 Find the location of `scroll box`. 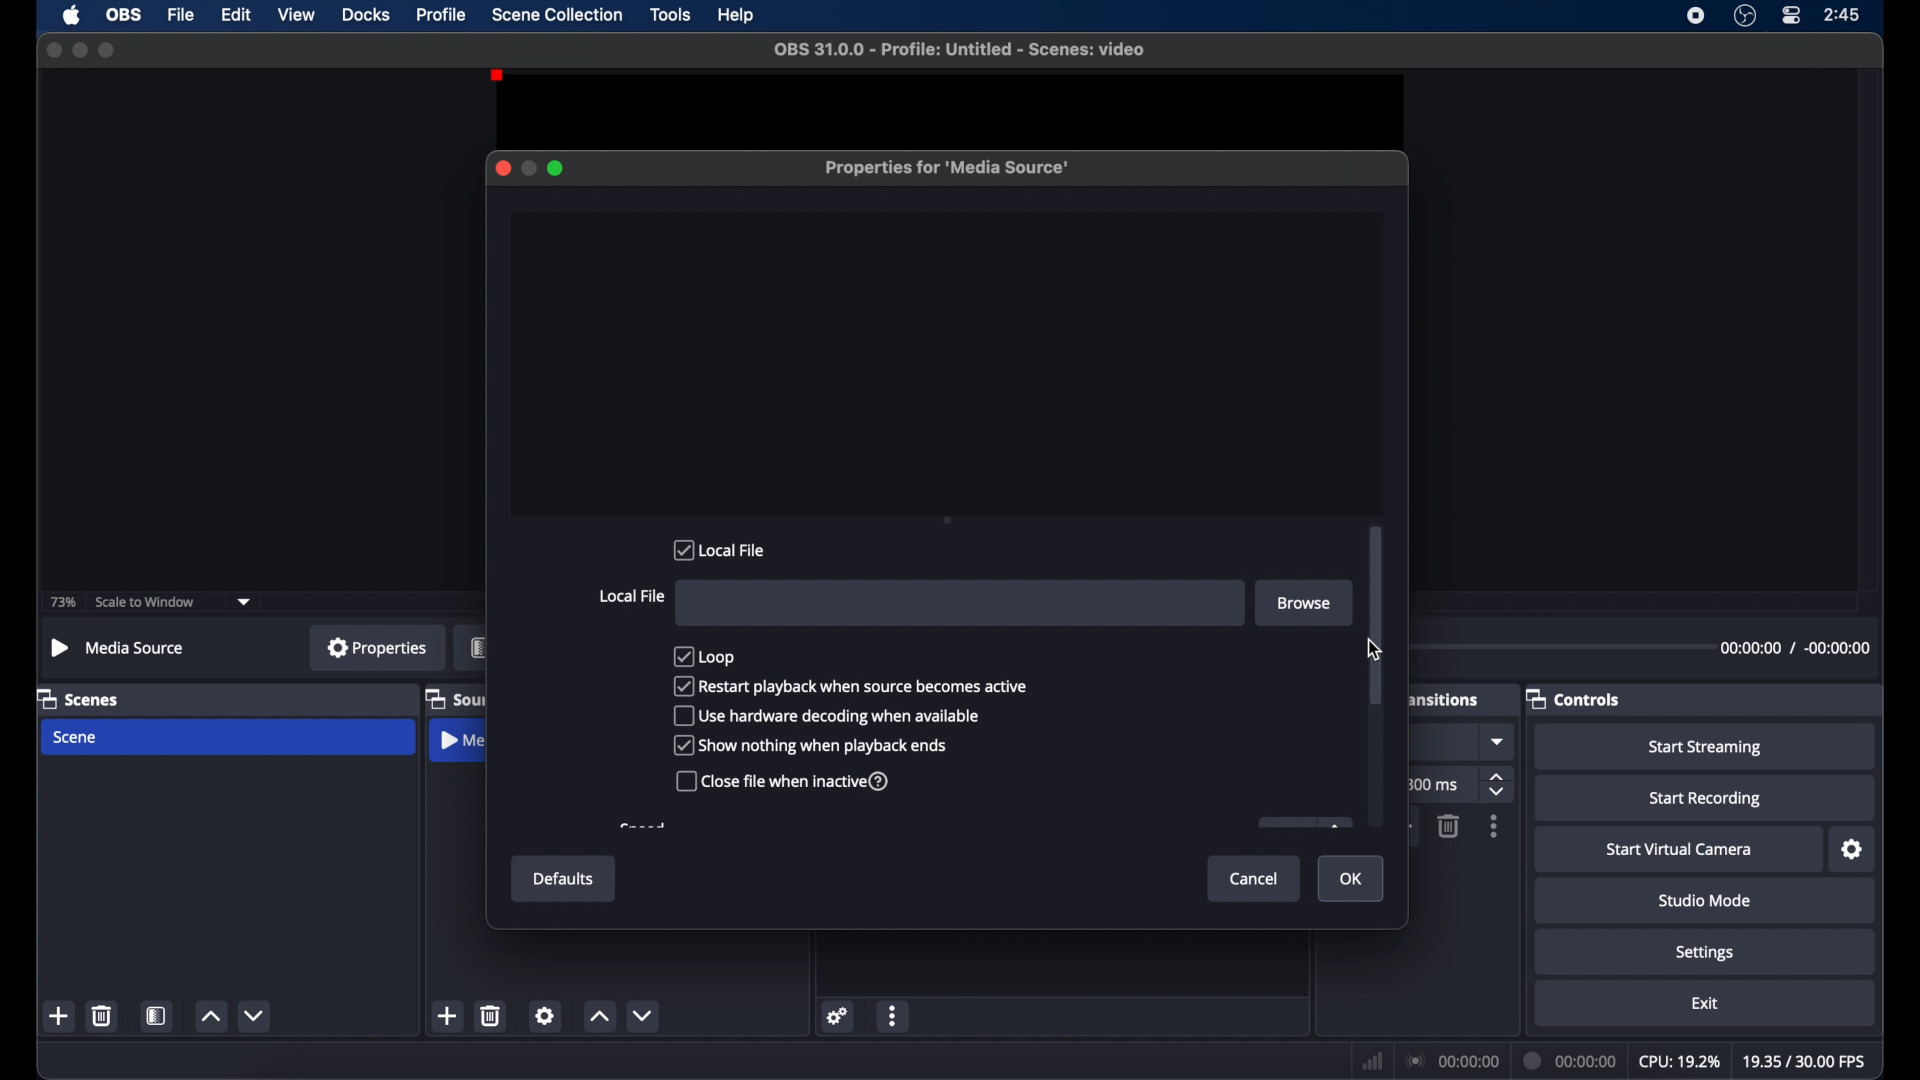

scroll box is located at coordinates (1376, 616).